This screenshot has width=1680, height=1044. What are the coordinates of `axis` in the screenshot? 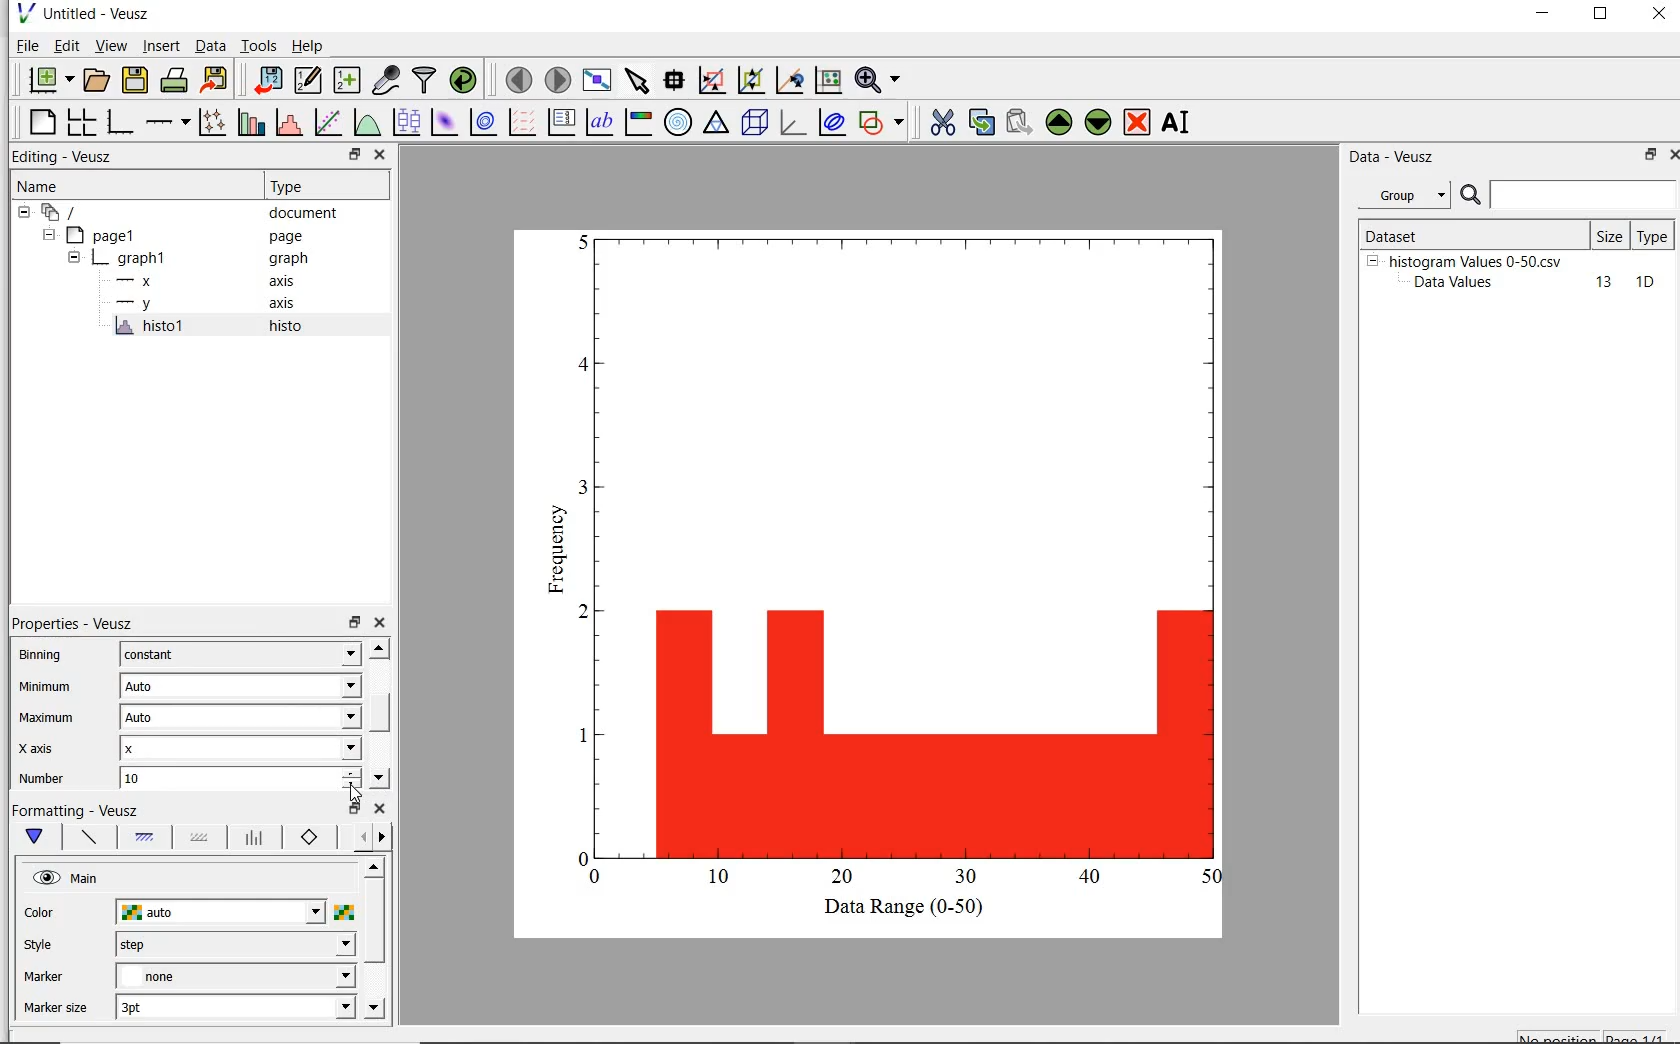 It's located at (288, 305).